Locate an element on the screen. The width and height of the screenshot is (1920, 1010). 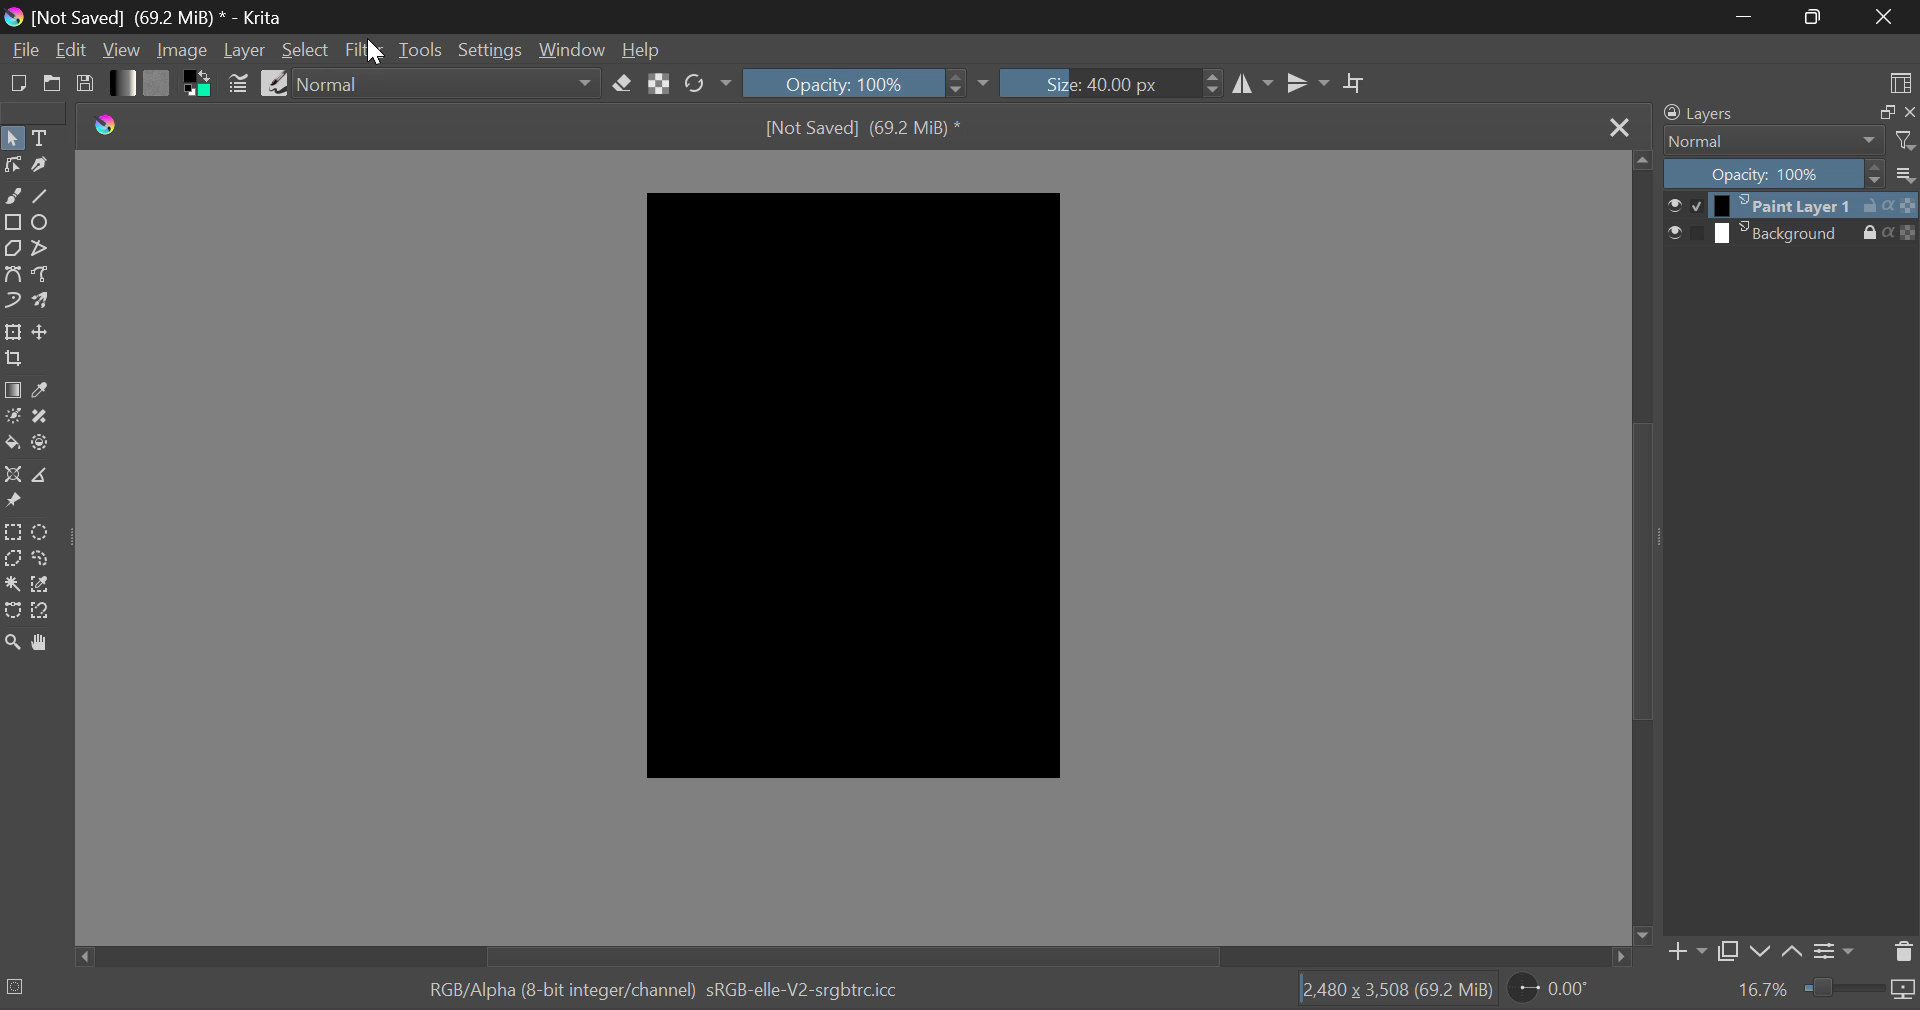
lock is located at coordinates (1857, 233).